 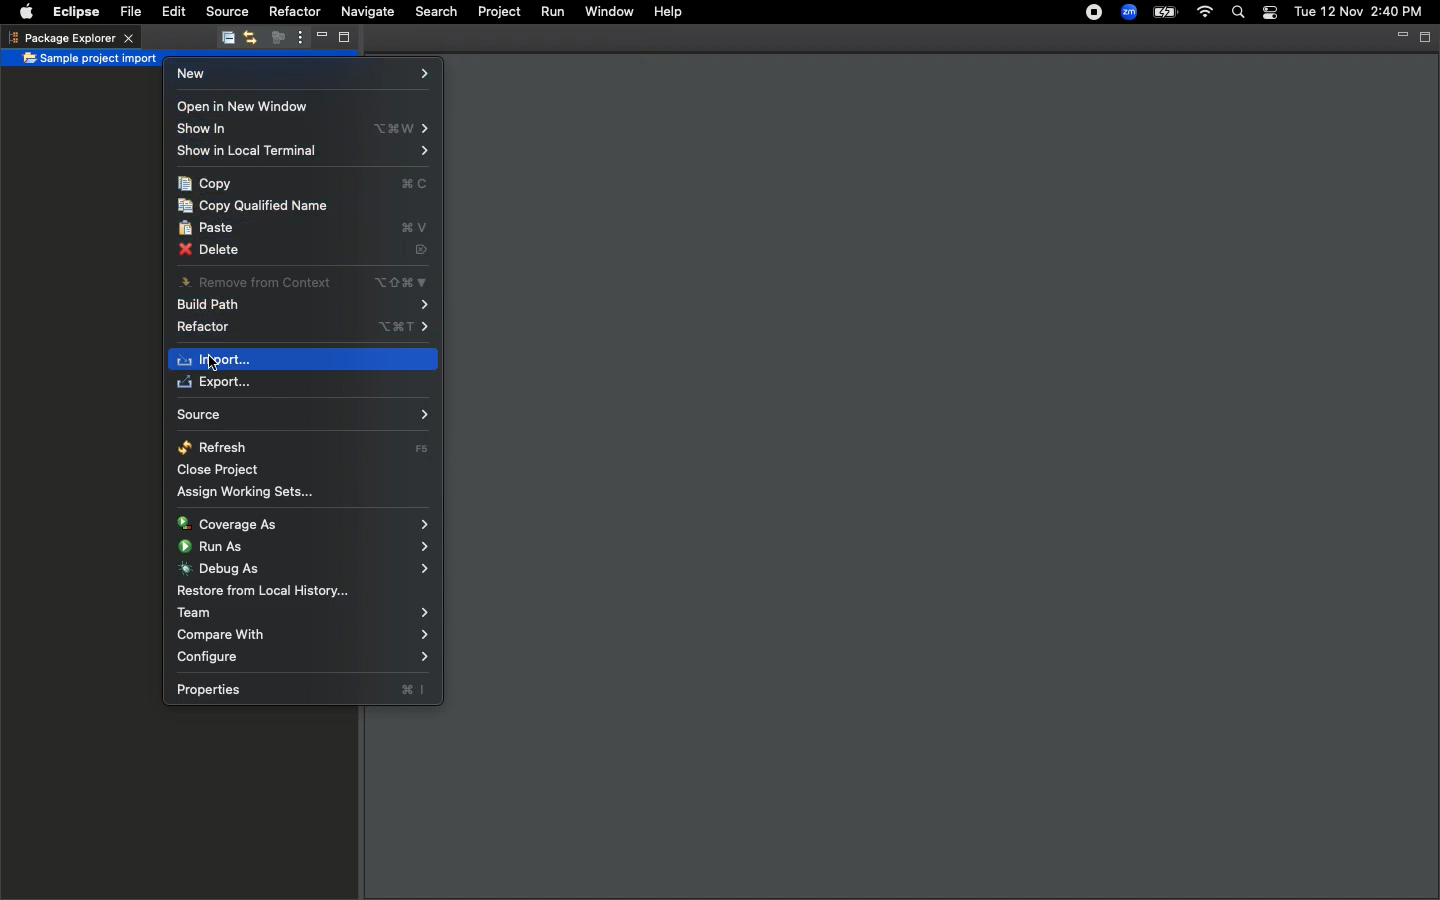 What do you see at coordinates (224, 41) in the screenshot?
I see `Collapse all` at bounding box center [224, 41].